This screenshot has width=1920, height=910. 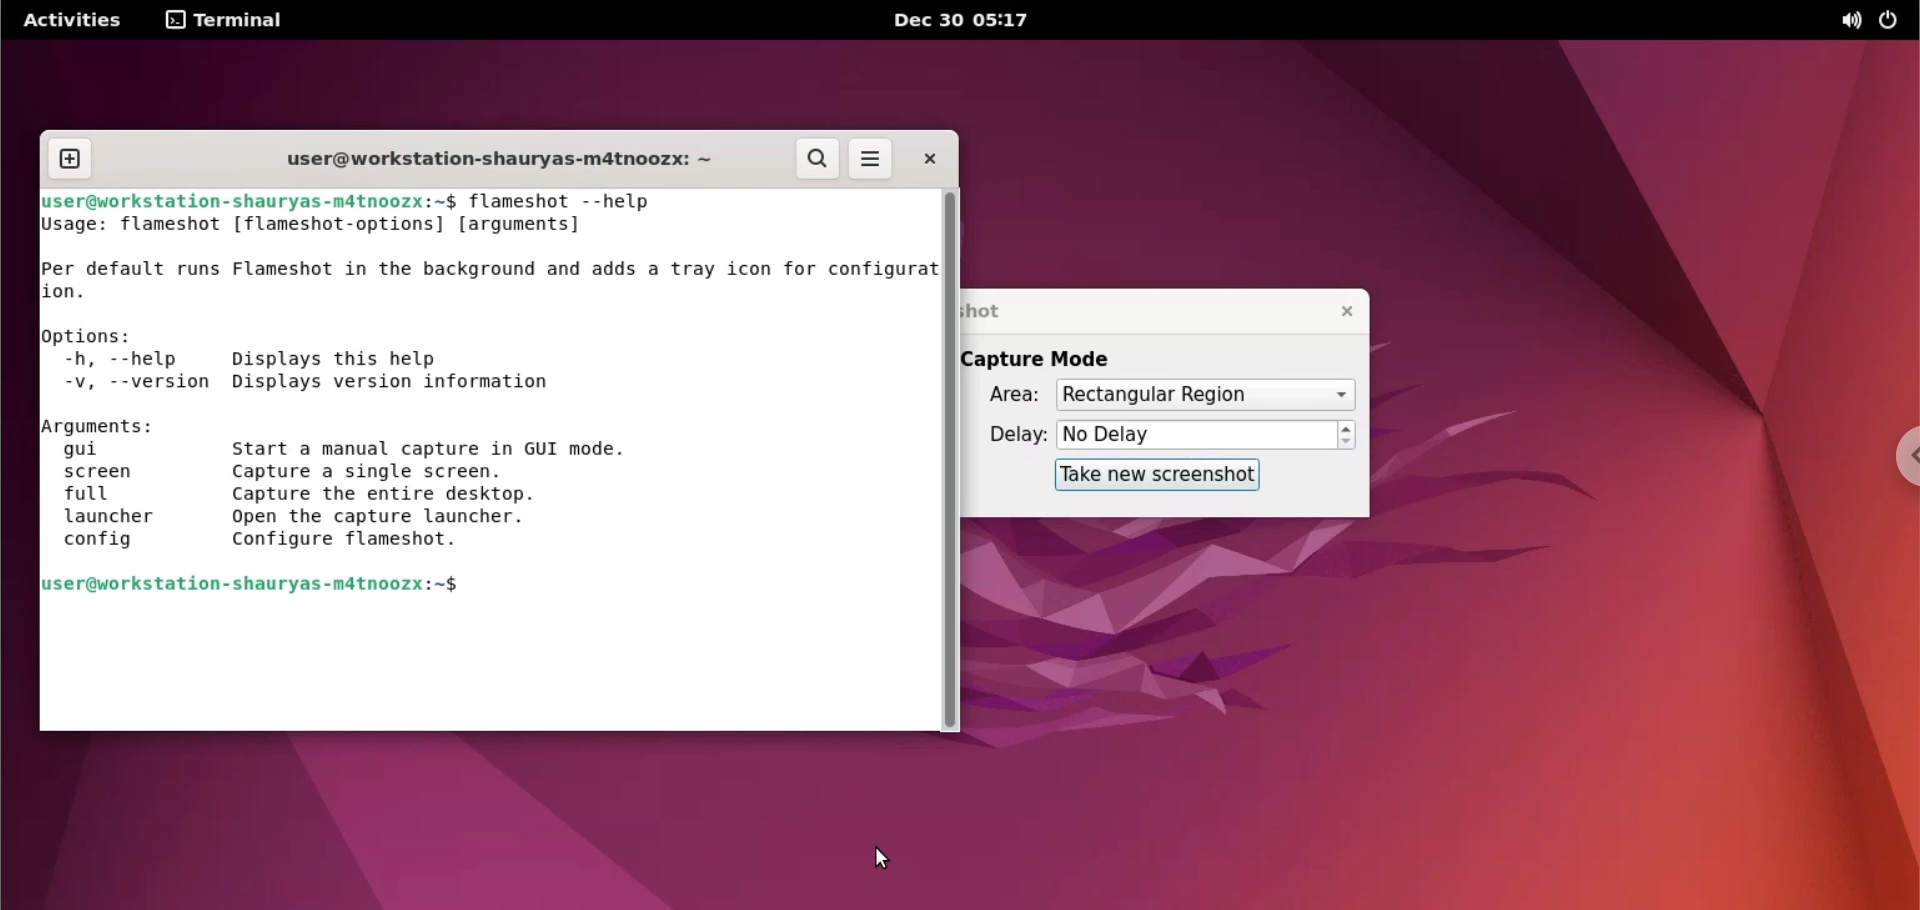 I want to click on increment or decrement delay, so click(x=1347, y=436).